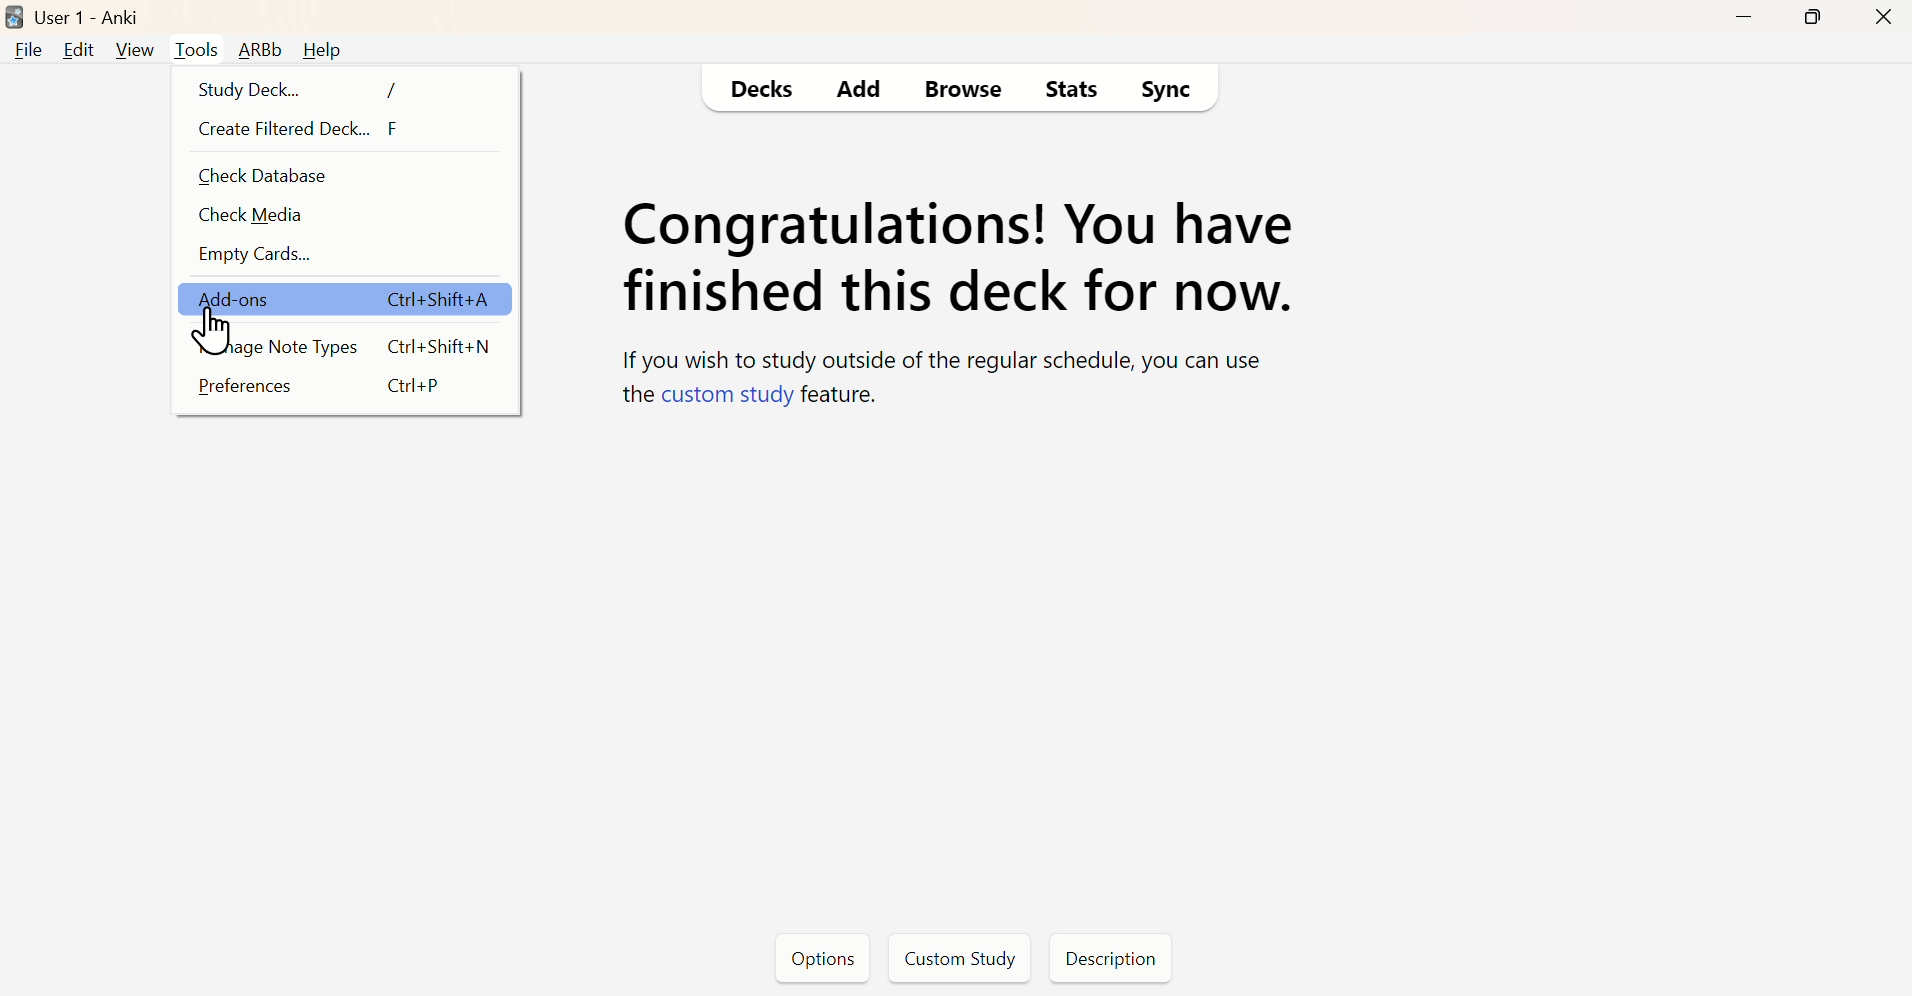 The height and width of the screenshot is (996, 1912). Describe the element at coordinates (29, 49) in the screenshot. I see `File` at that location.